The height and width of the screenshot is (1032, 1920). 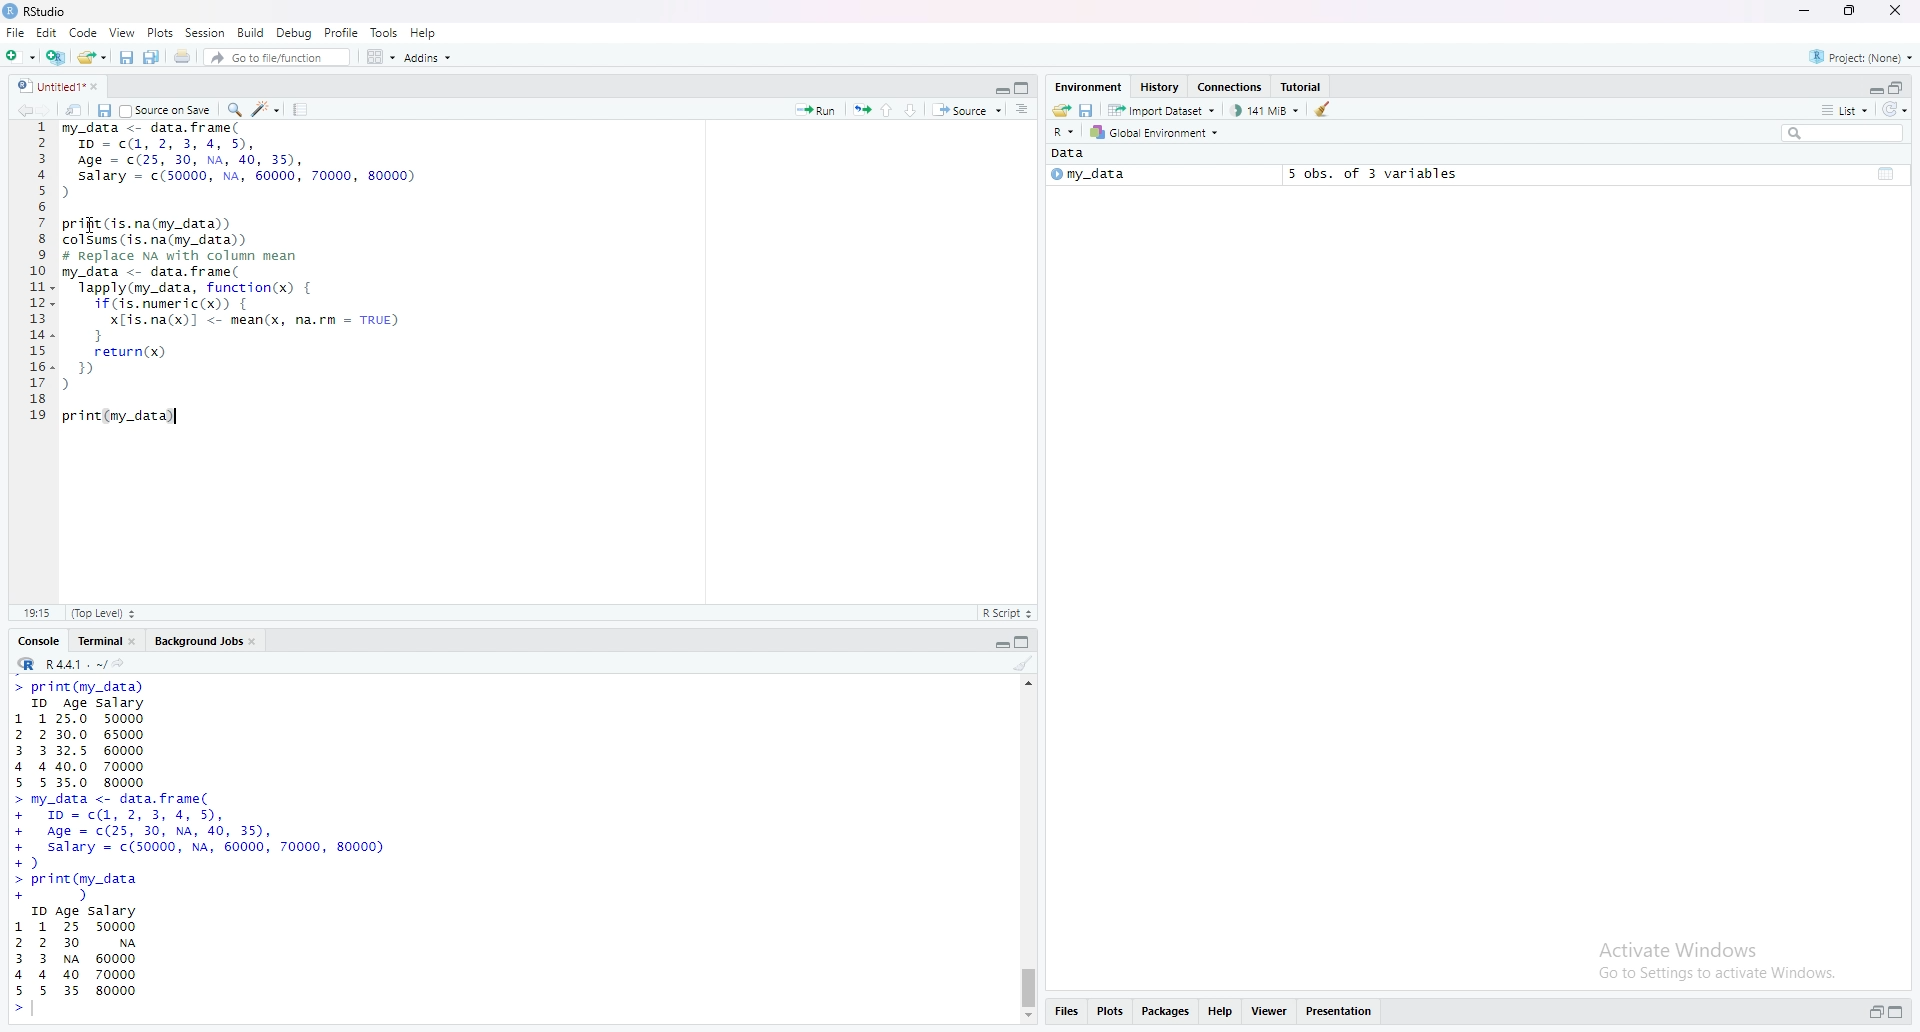 I want to click on rerun the previous code region, so click(x=861, y=110).